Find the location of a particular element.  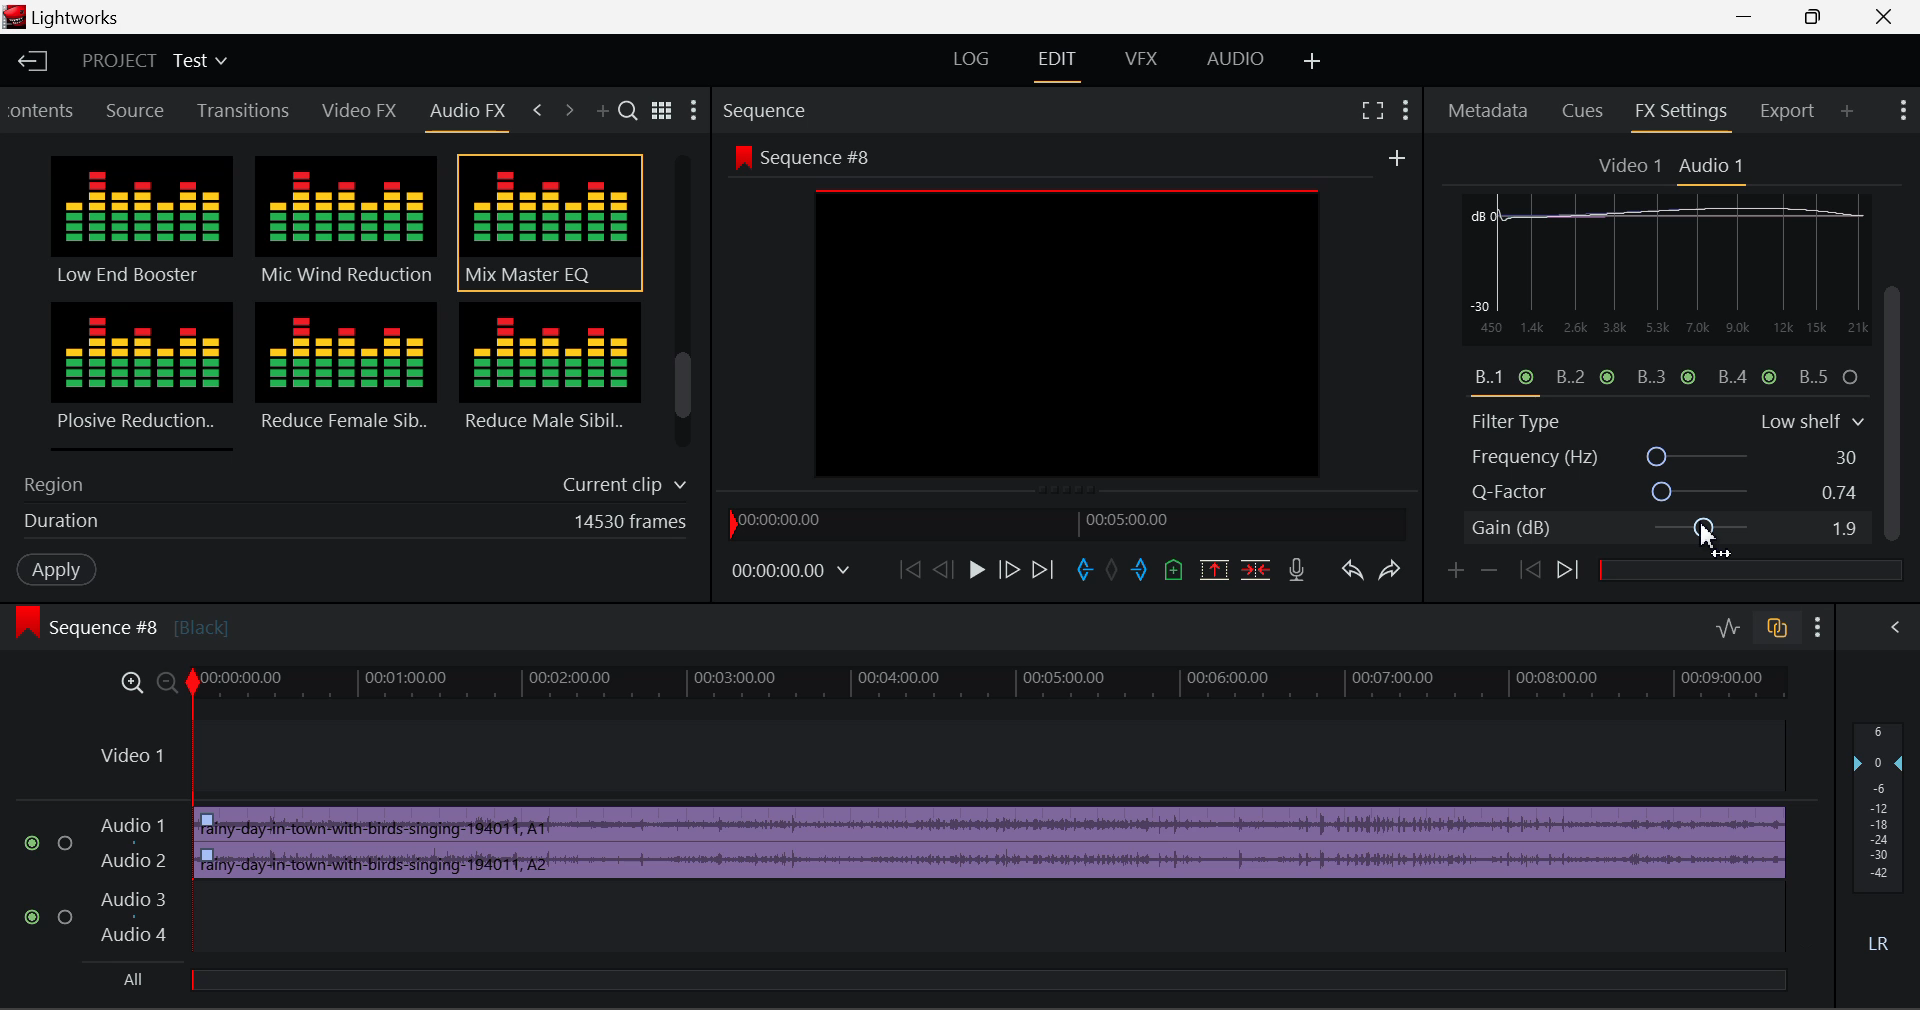

Next keyframe is located at coordinates (1572, 571).